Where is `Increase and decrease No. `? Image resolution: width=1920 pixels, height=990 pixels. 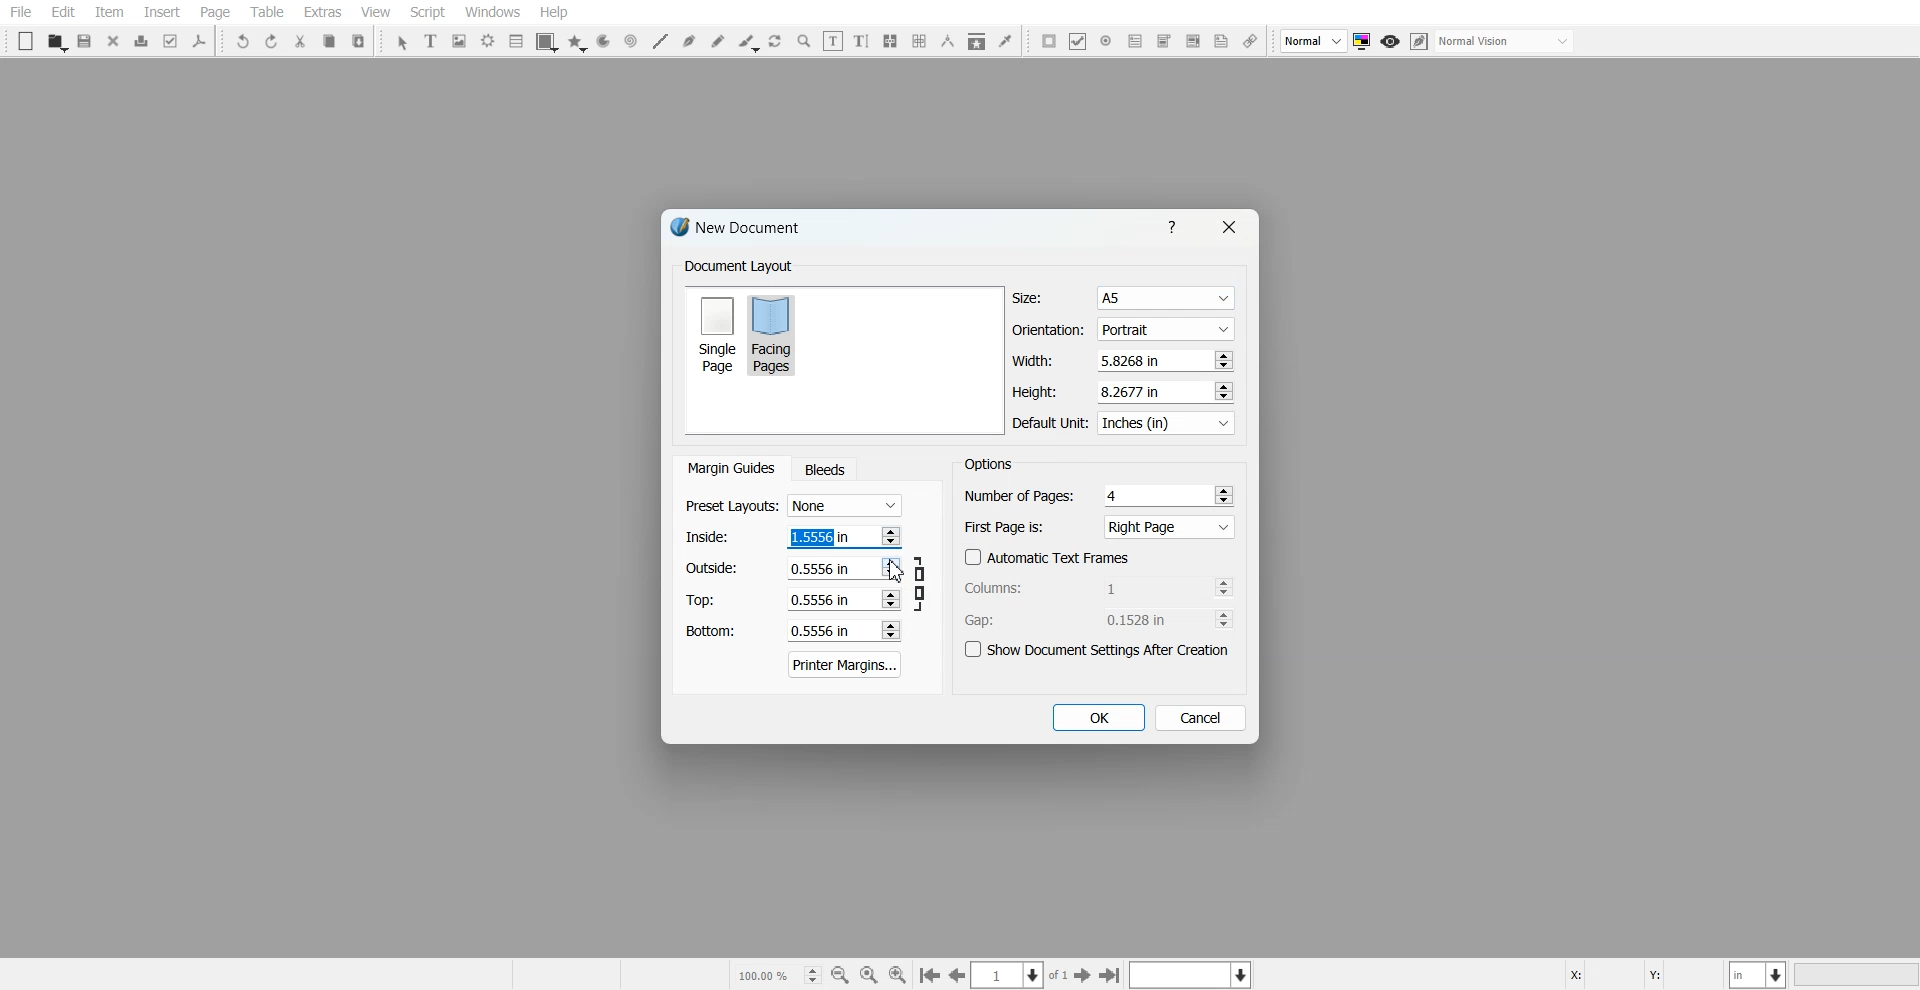 Increase and decrease No.  is located at coordinates (1222, 360).